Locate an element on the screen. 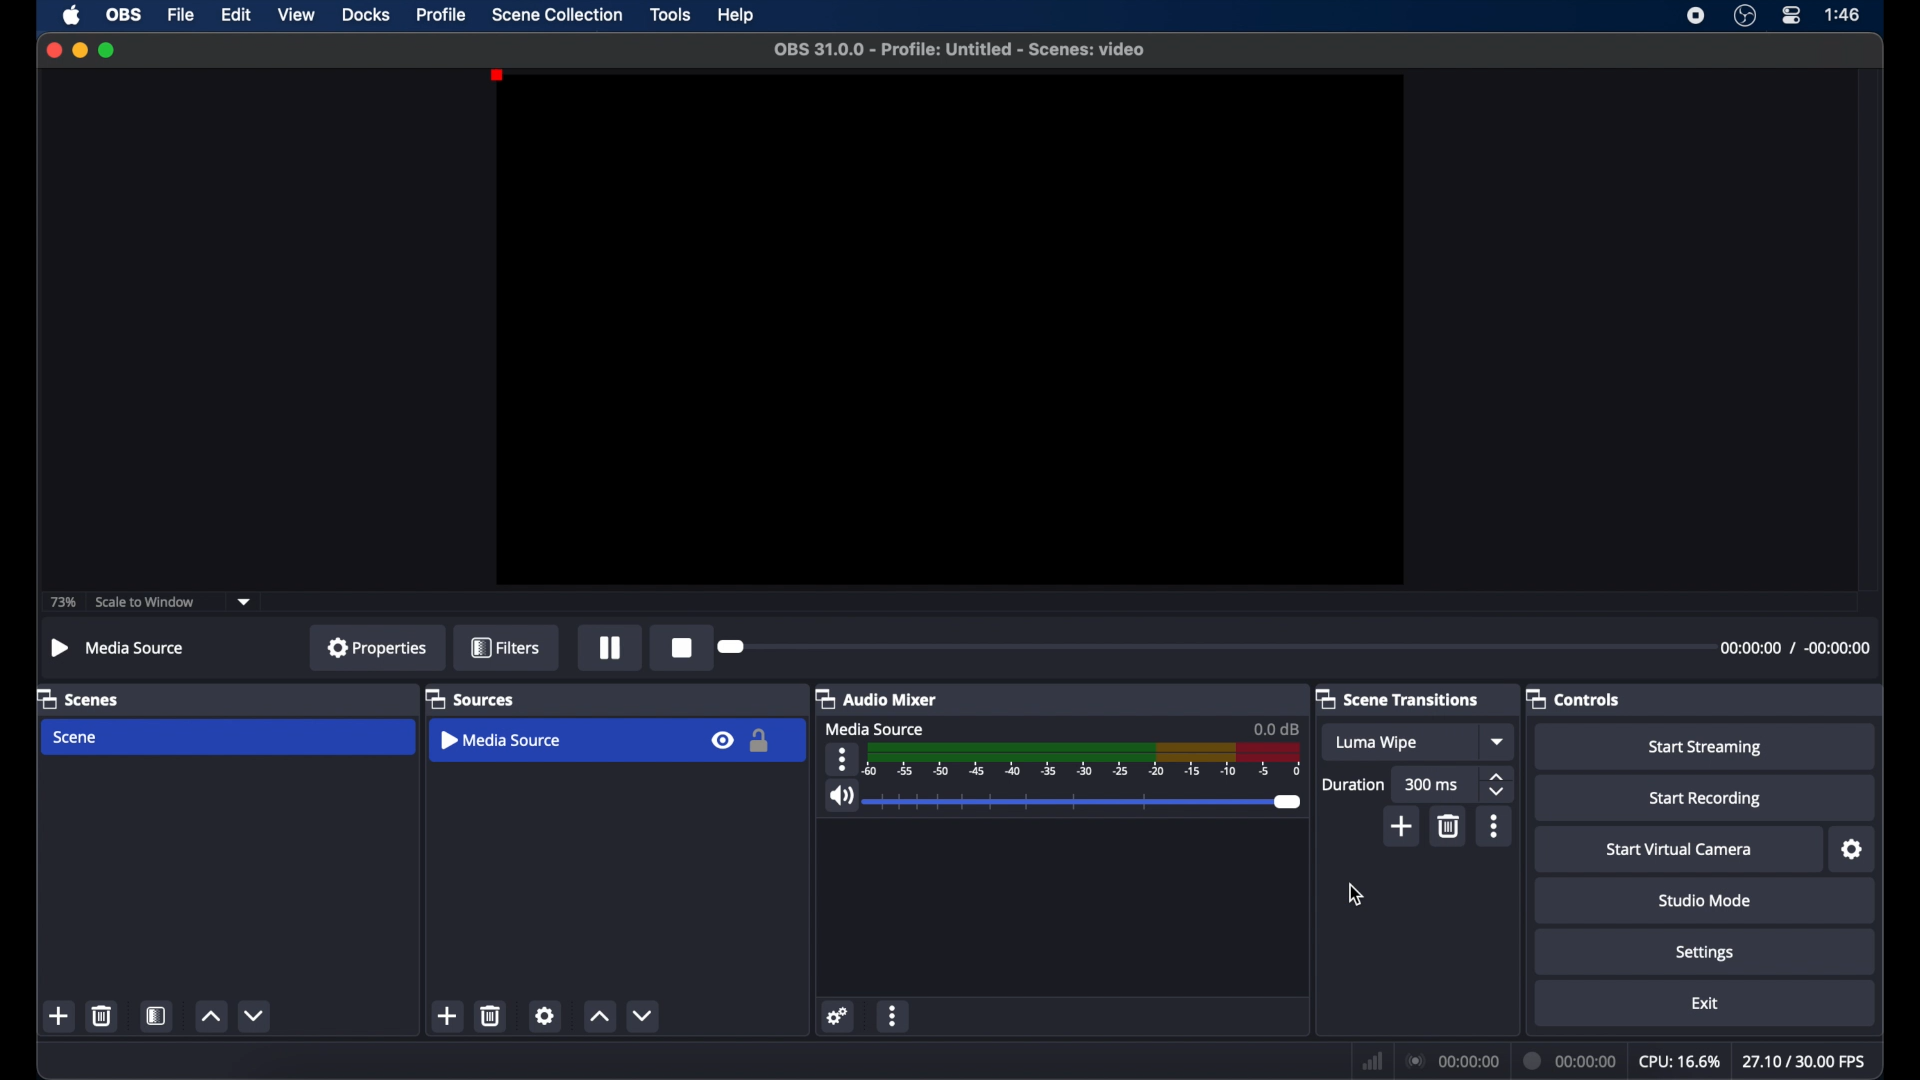 This screenshot has width=1920, height=1080. volume is located at coordinates (841, 796).